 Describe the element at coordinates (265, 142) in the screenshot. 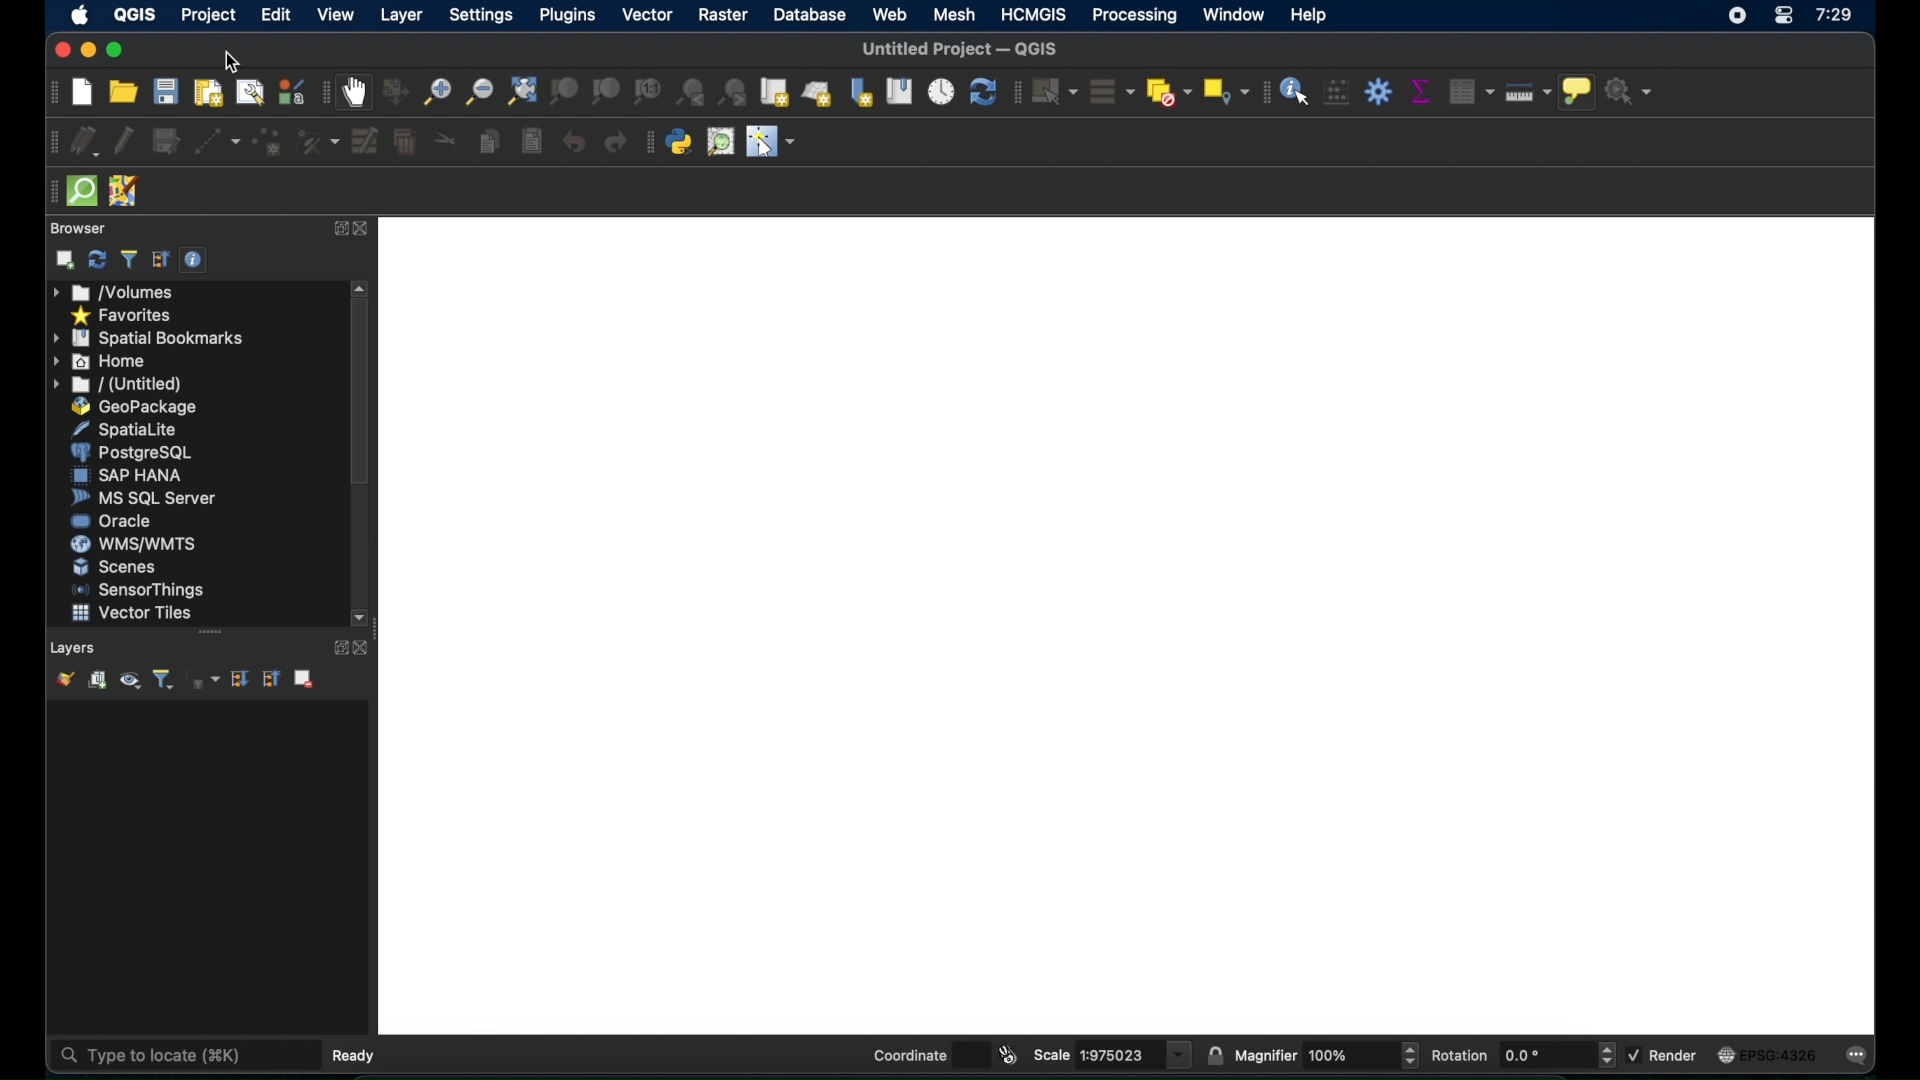

I see `add point feature` at that location.